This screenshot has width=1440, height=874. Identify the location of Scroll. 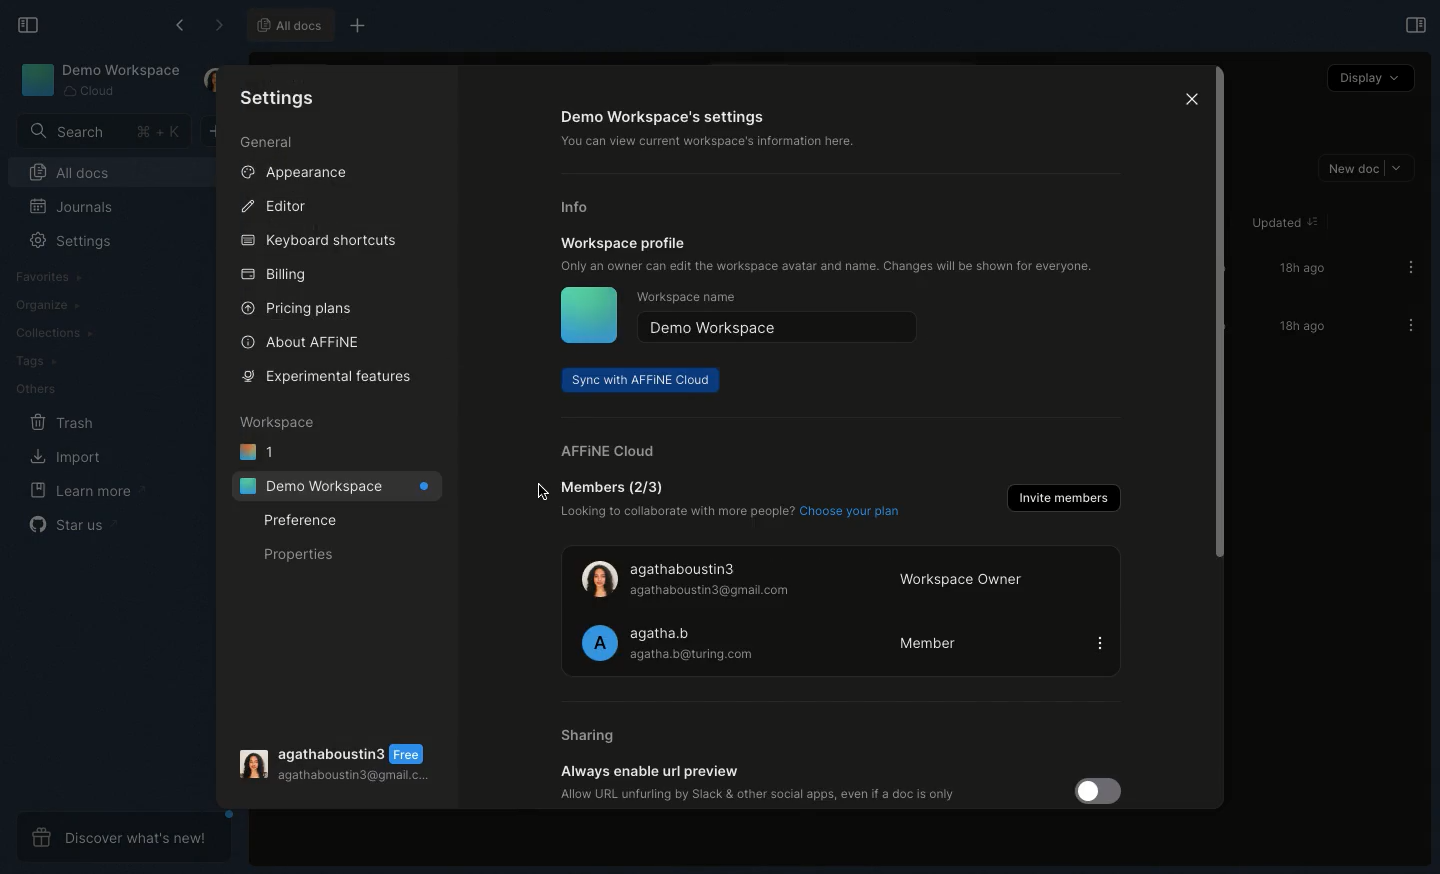
(1217, 317).